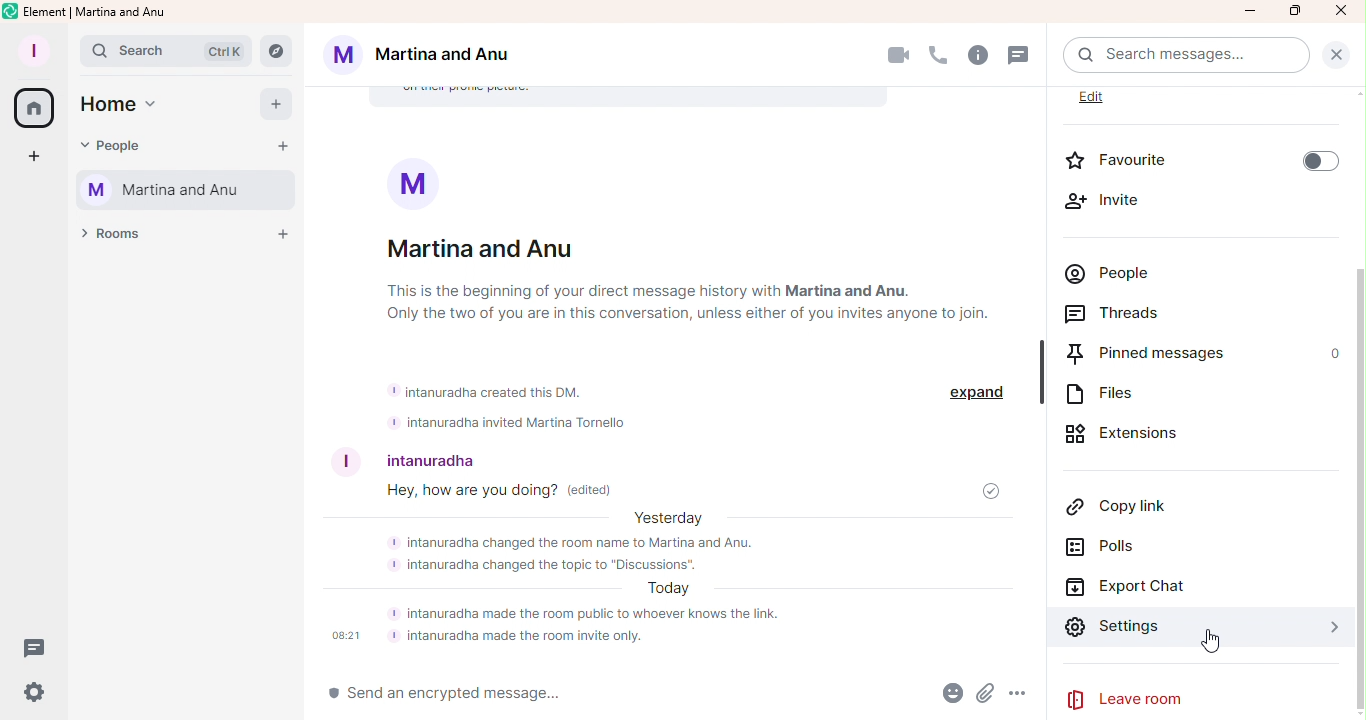 The height and width of the screenshot is (720, 1366). I want to click on expand, so click(980, 392).